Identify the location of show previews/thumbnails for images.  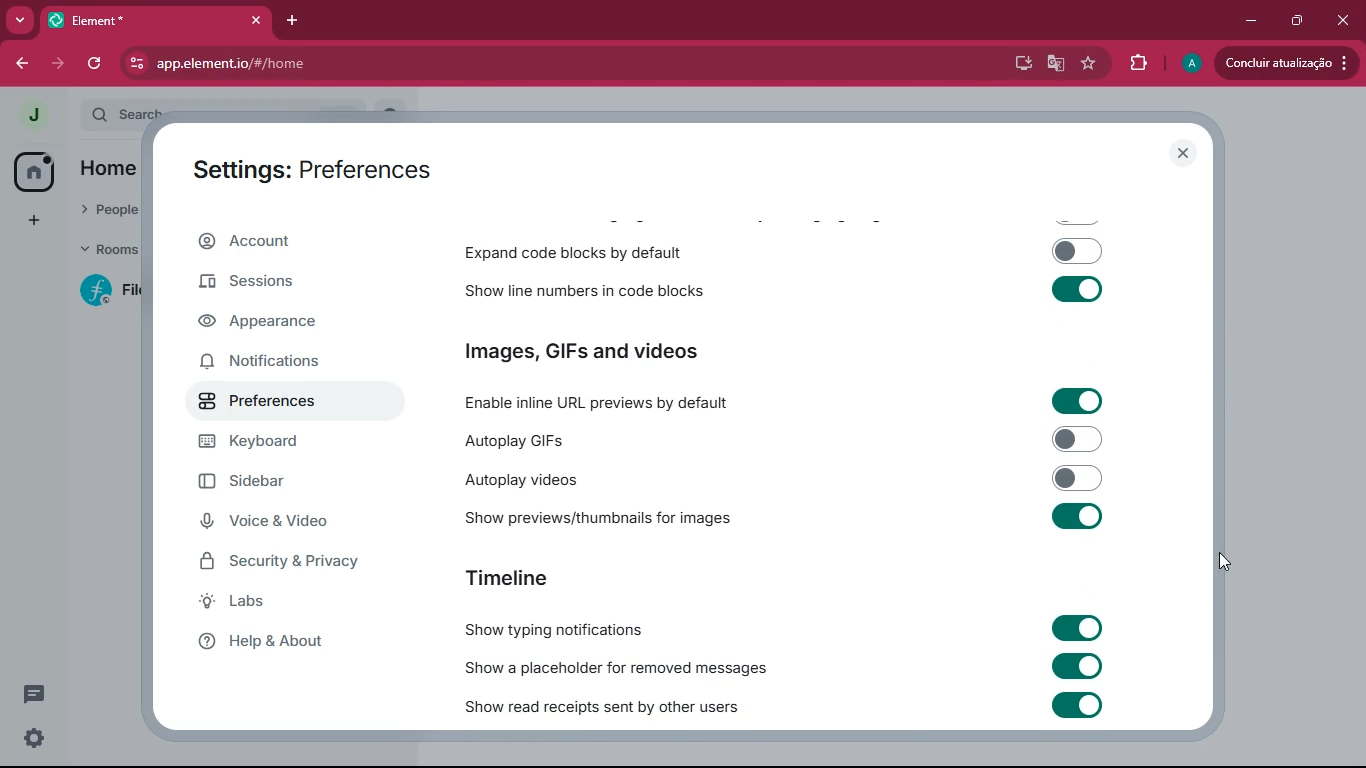
(601, 517).